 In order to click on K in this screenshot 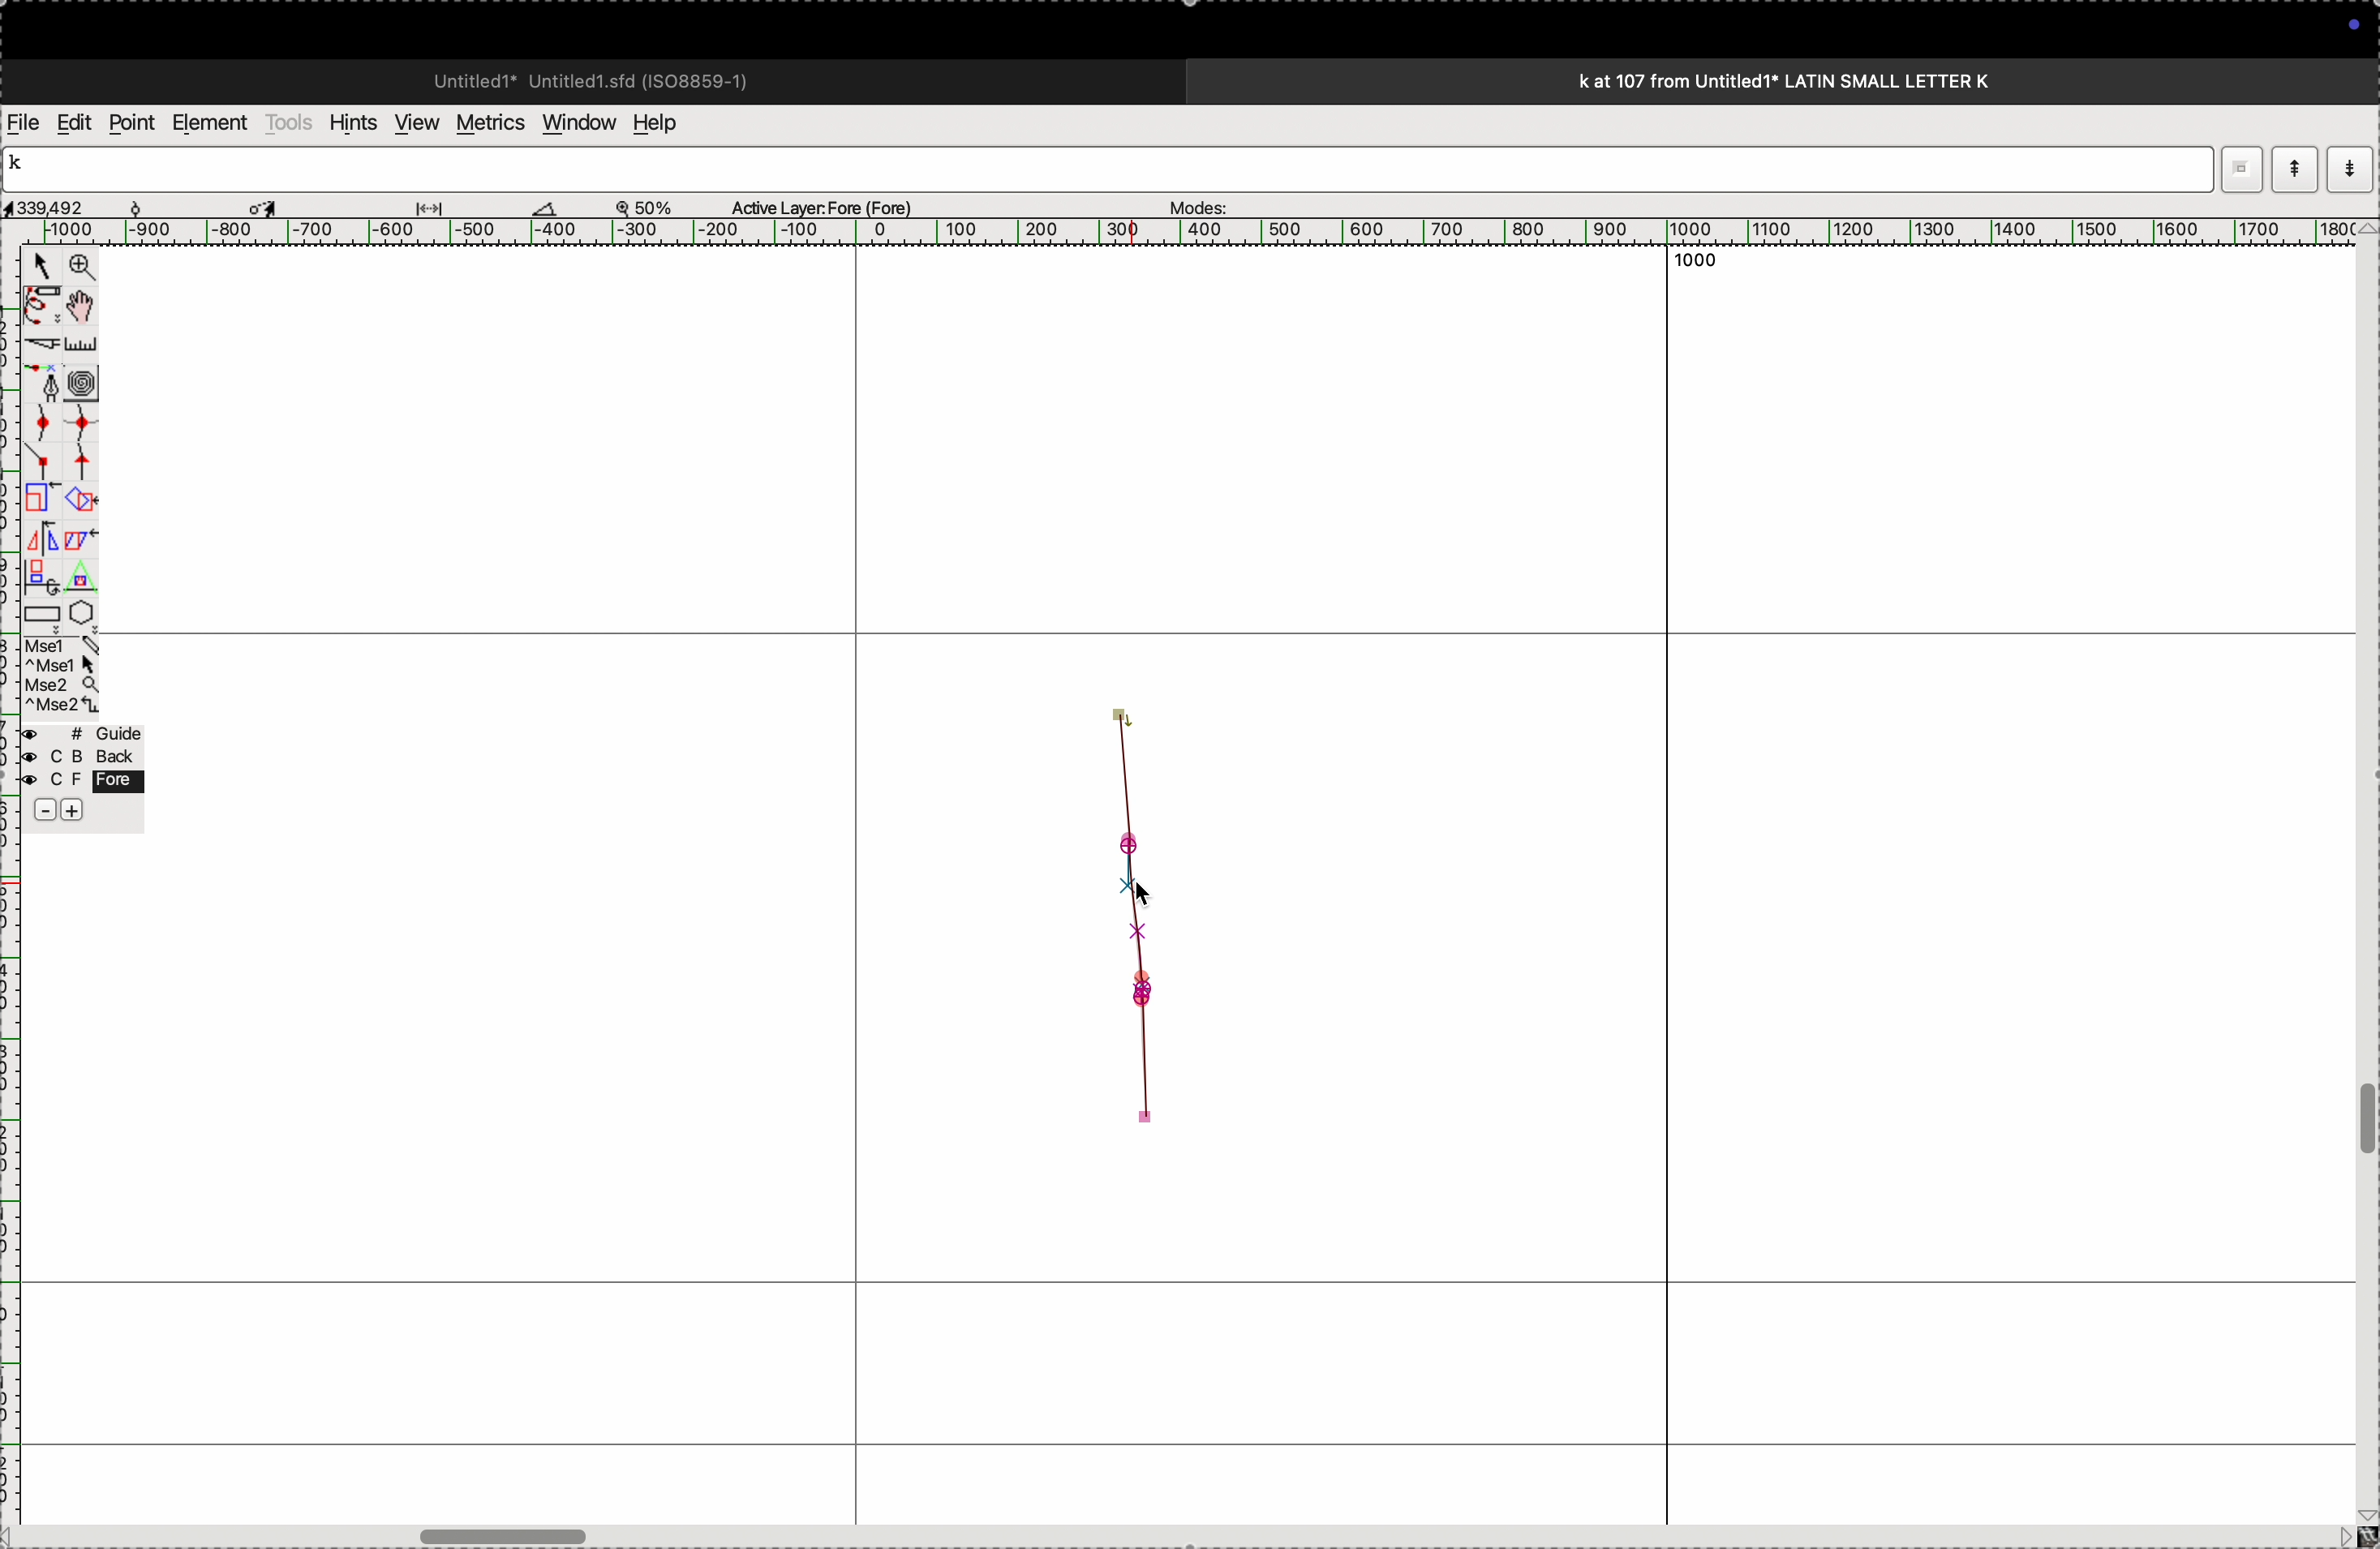, I will do `click(24, 166)`.